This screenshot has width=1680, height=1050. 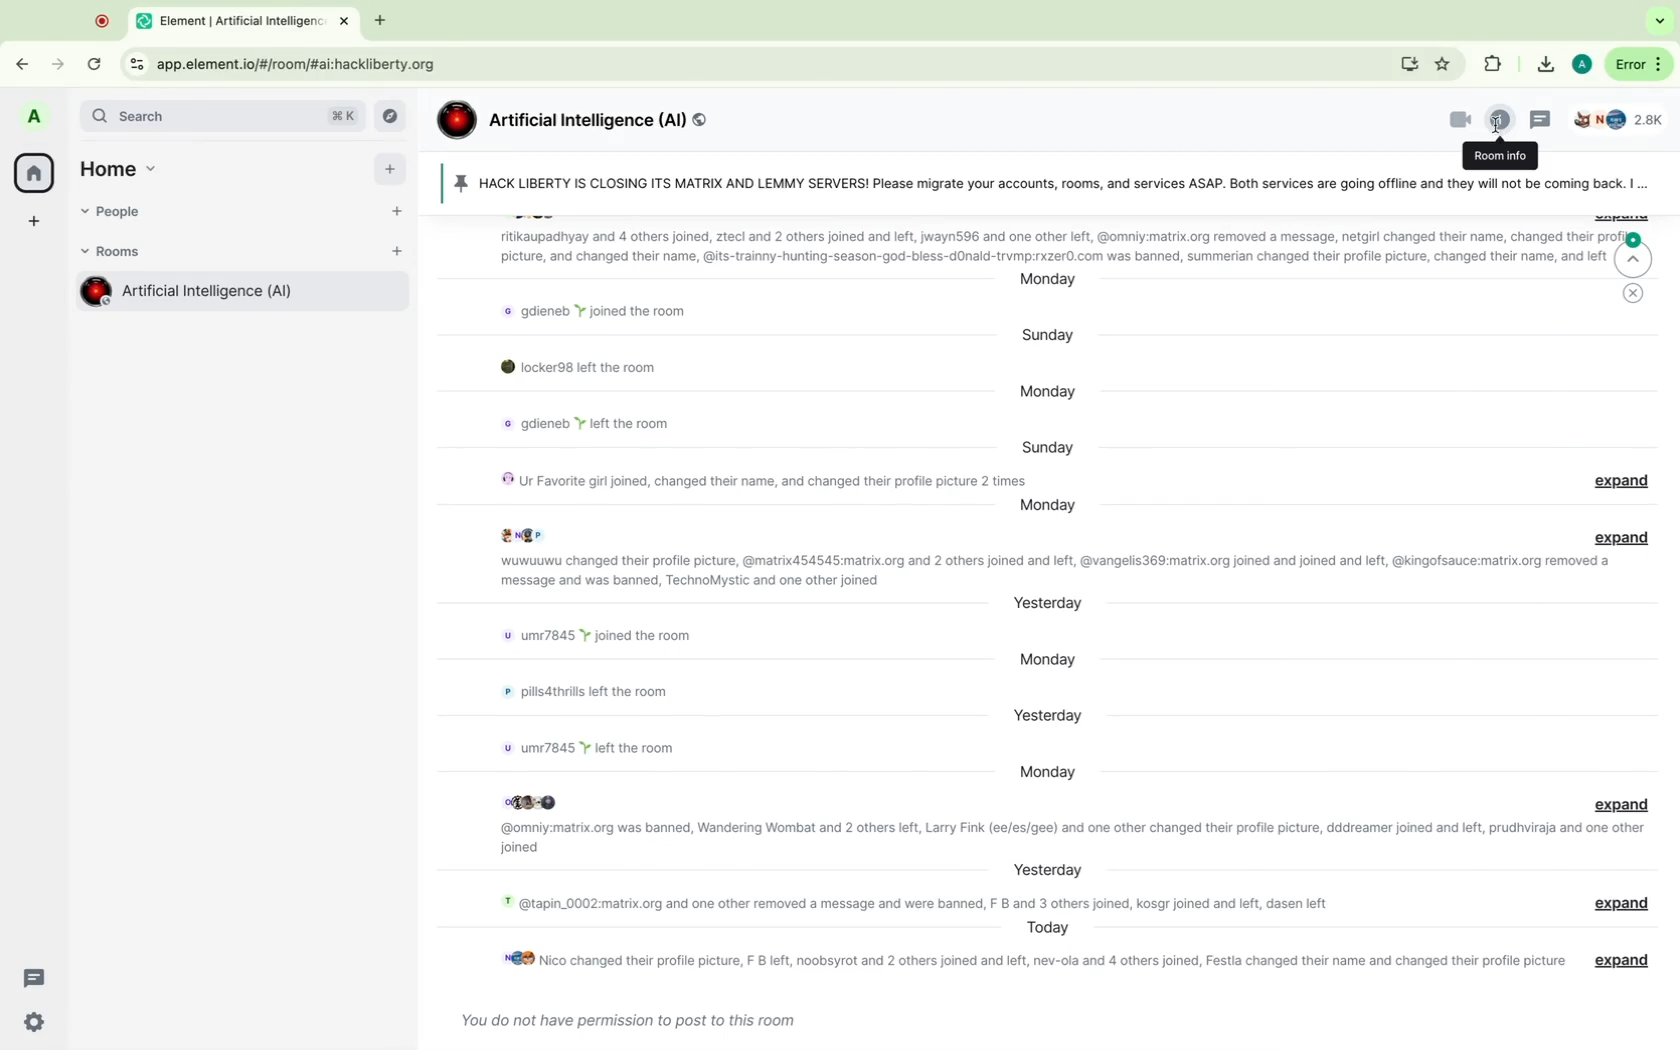 What do you see at coordinates (580, 744) in the screenshot?
I see `message` at bounding box center [580, 744].